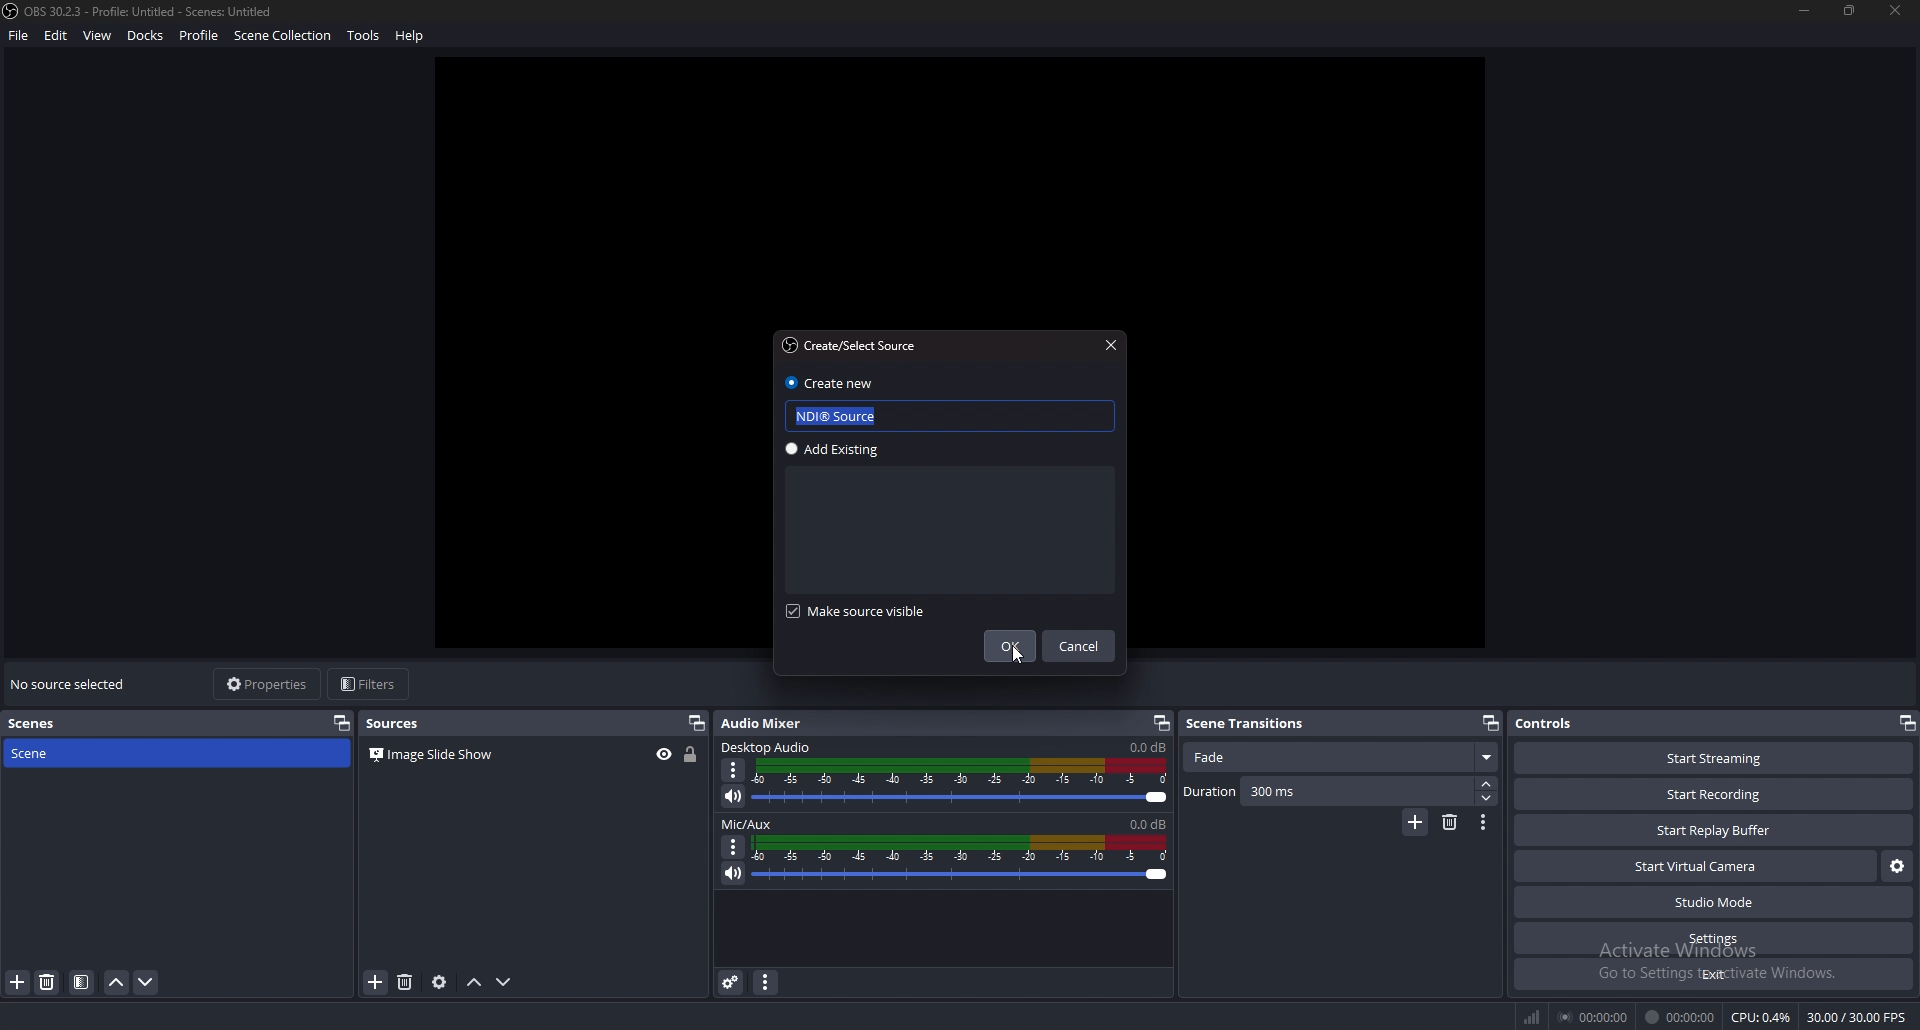  What do you see at coordinates (962, 859) in the screenshot?
I see `volume adjust` at bounding box center [962, 859].